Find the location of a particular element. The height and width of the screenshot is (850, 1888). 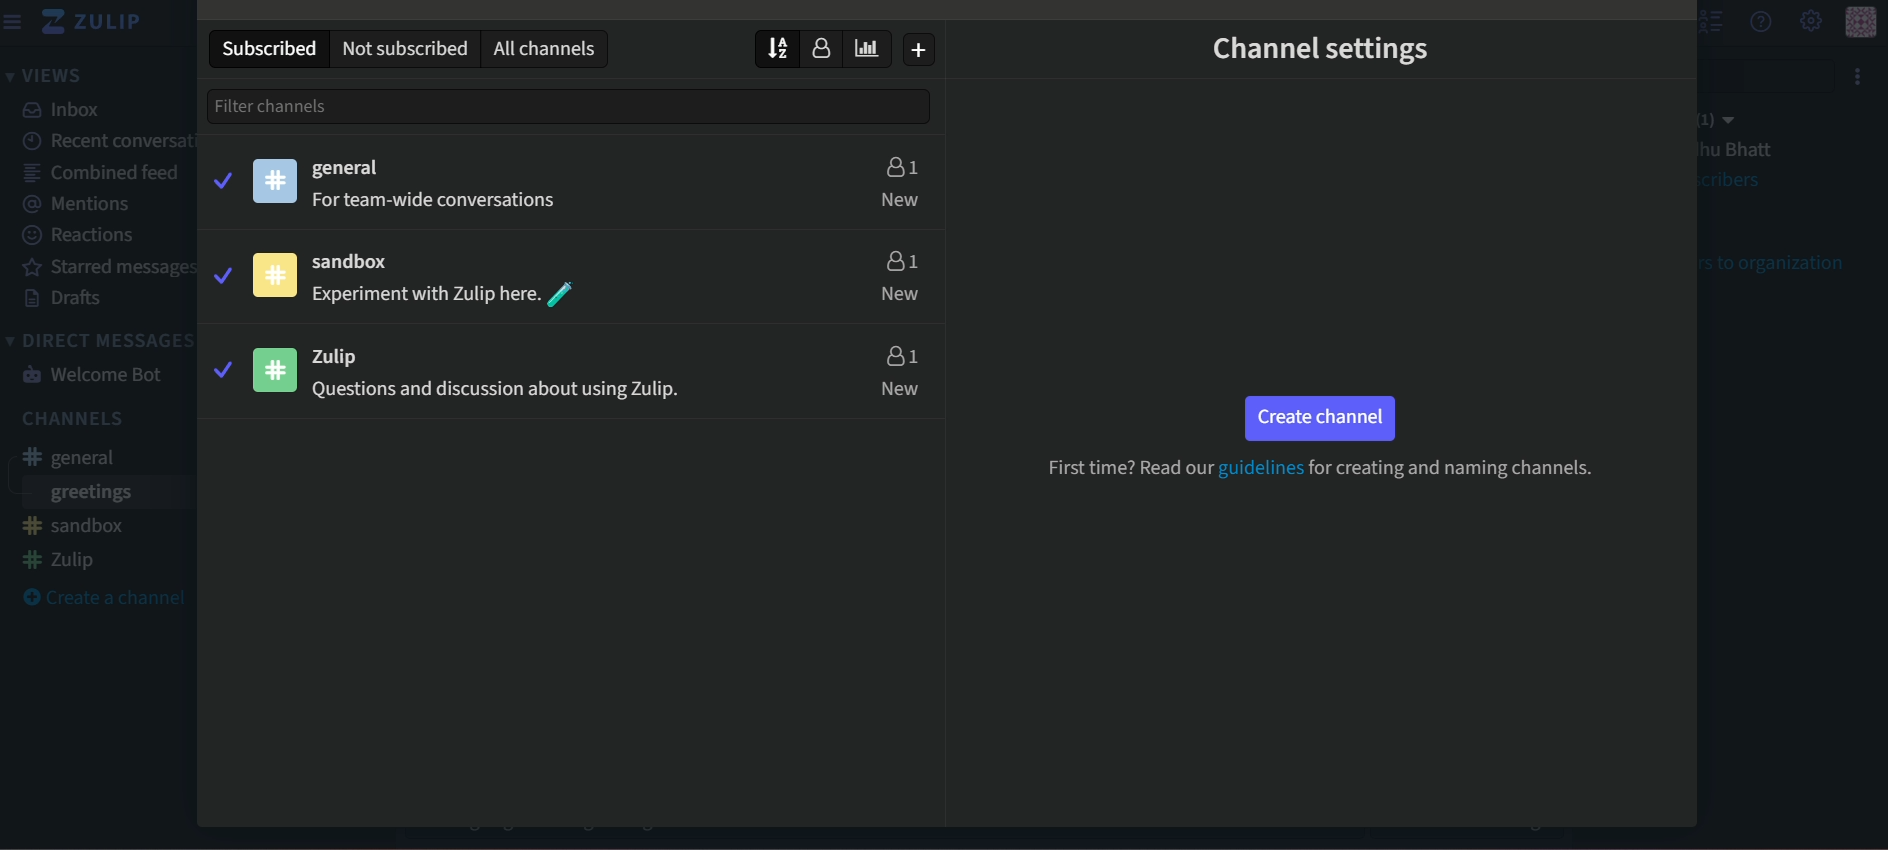

combined feed is located at coordinates (100, 172).